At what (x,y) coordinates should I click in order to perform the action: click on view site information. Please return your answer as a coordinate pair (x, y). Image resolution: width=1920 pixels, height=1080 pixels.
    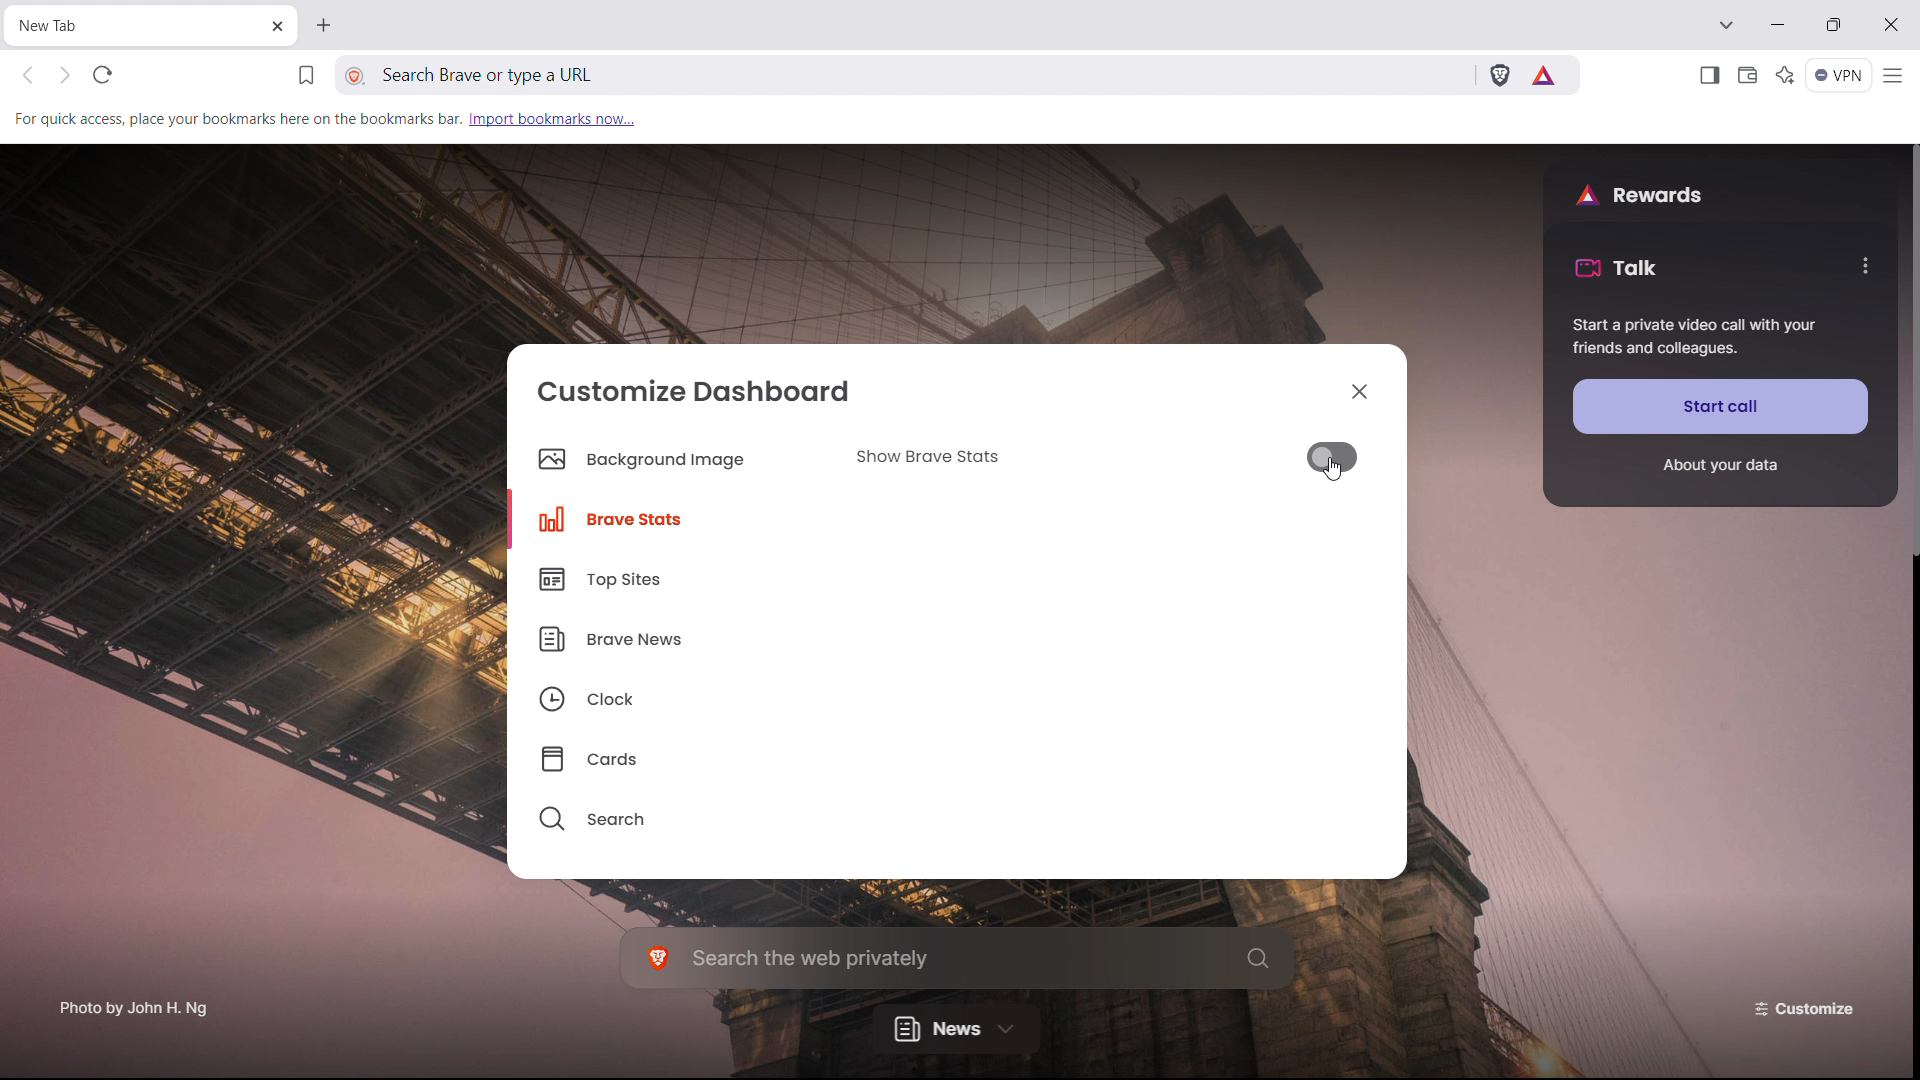
    Looking at the image, I should click on (356, 77).